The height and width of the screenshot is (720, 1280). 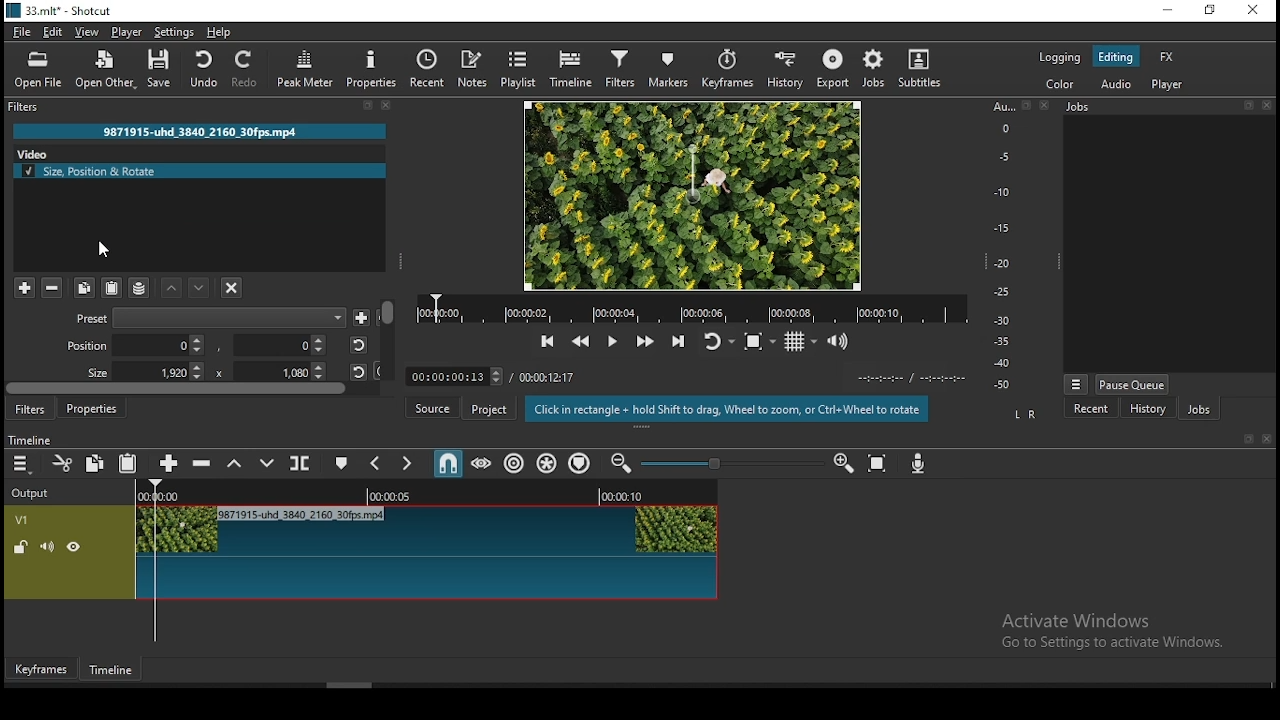 What do you see at coordinates (30, 410) in the screenshot?
I see `filters` at bounding box center [30, 410].